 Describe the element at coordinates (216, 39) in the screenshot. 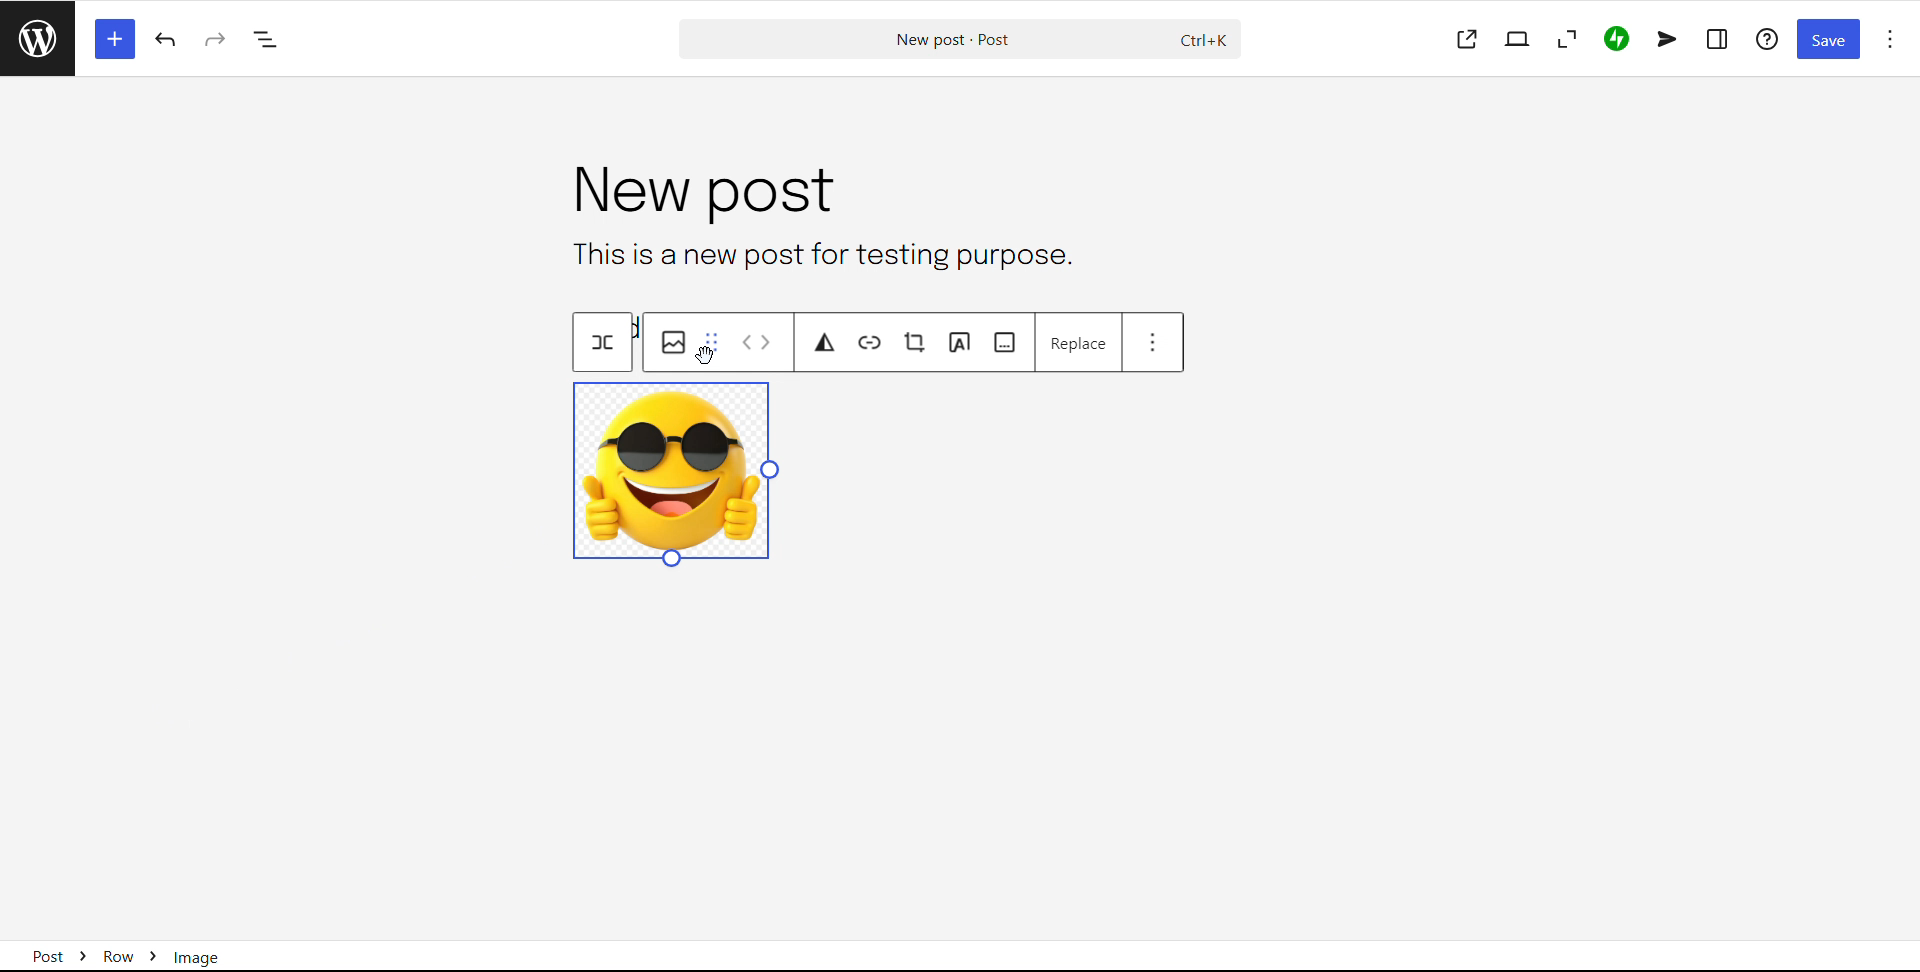

I see `redo` at that location.